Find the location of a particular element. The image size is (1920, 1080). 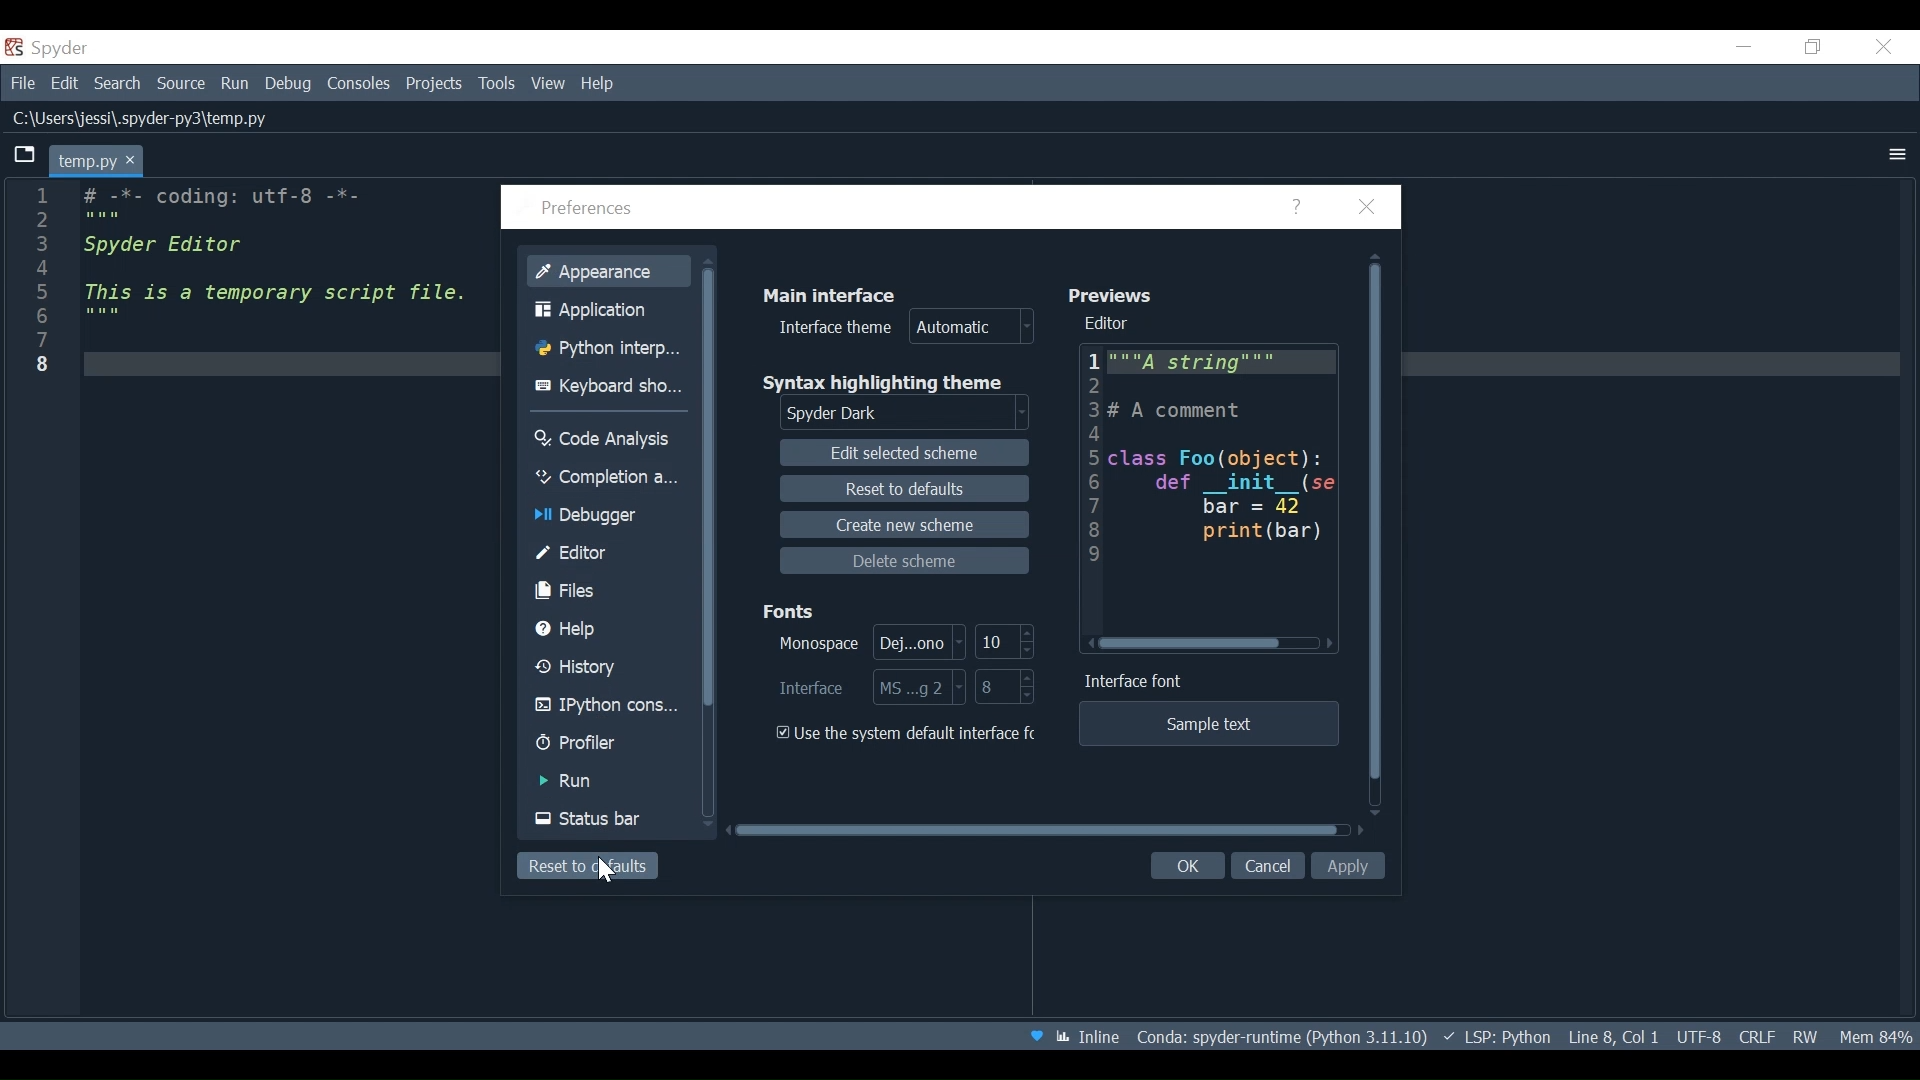

Delete scheme is located at coordinates (905, 561).